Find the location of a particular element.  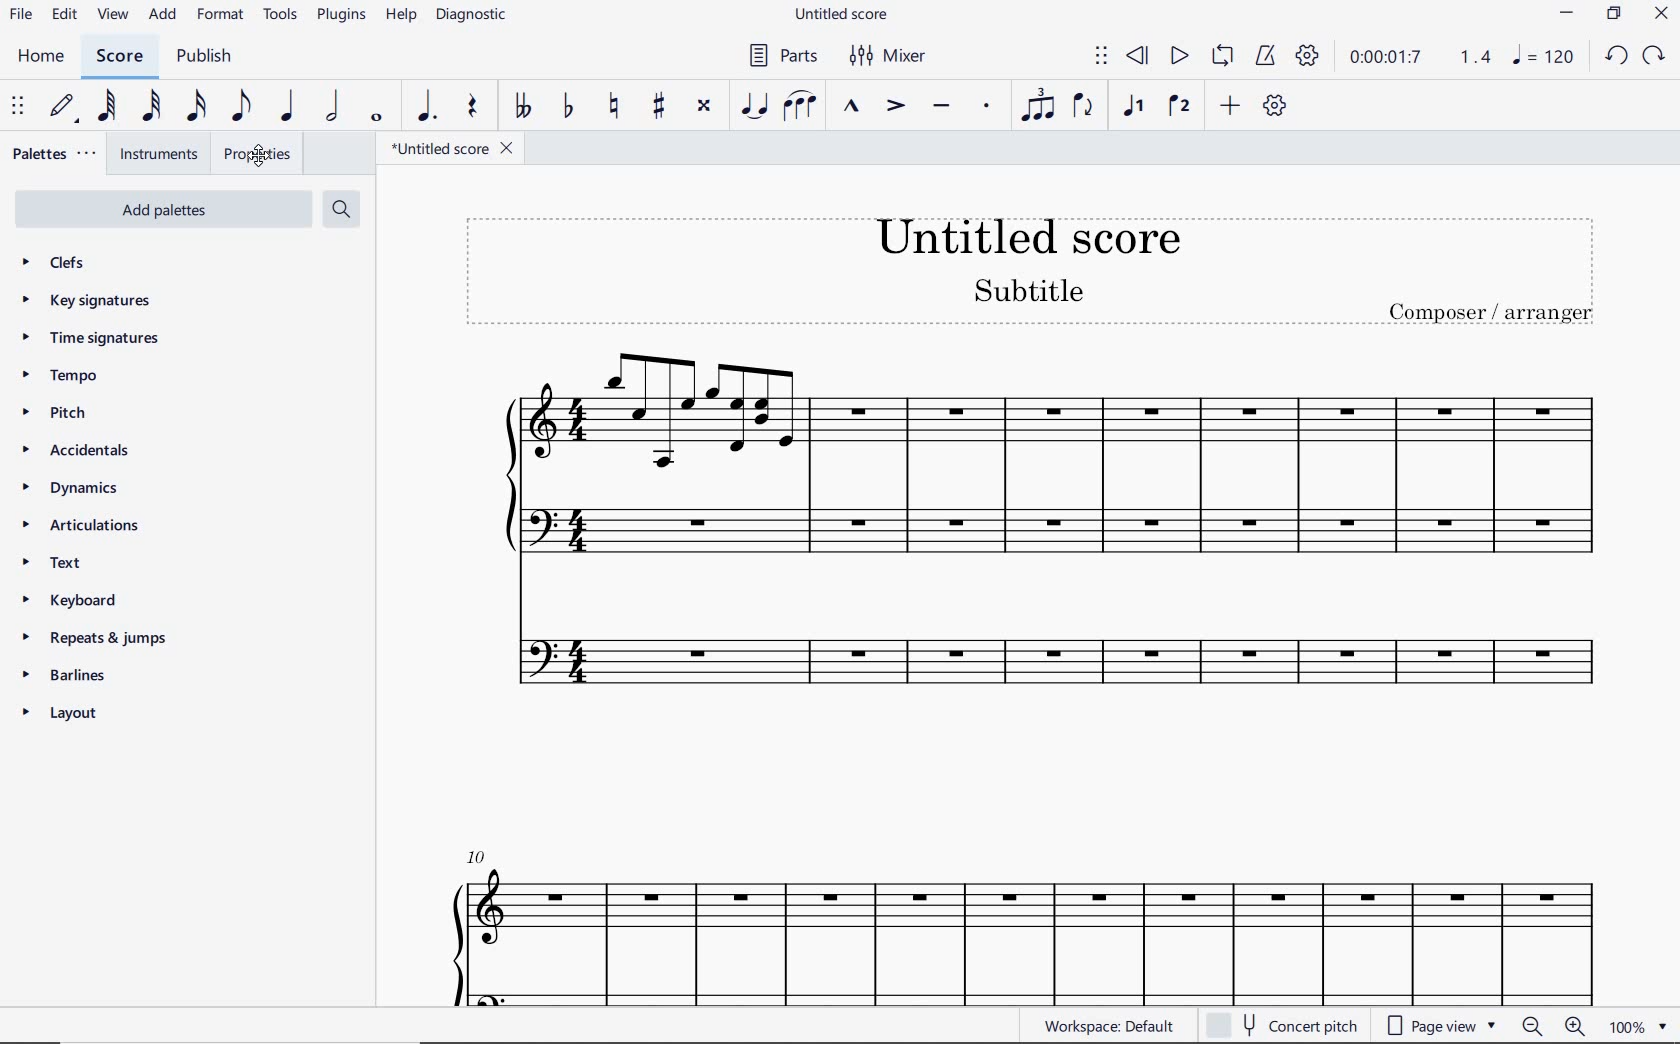

WORKSPACE: DEFAULT is located at coordinates (1115, 1026).